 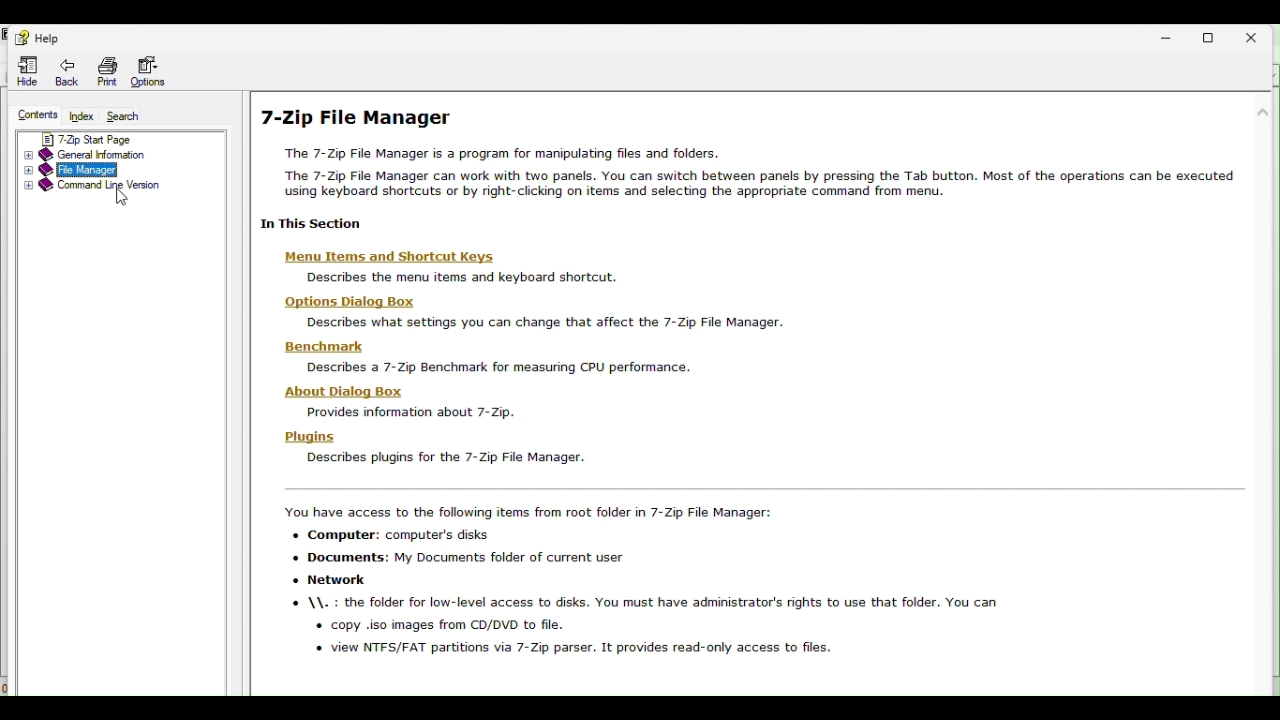 What do you see at coordinates (125, 196) in the screenshot?
I see `cursor` at bounding box center [125, 196].